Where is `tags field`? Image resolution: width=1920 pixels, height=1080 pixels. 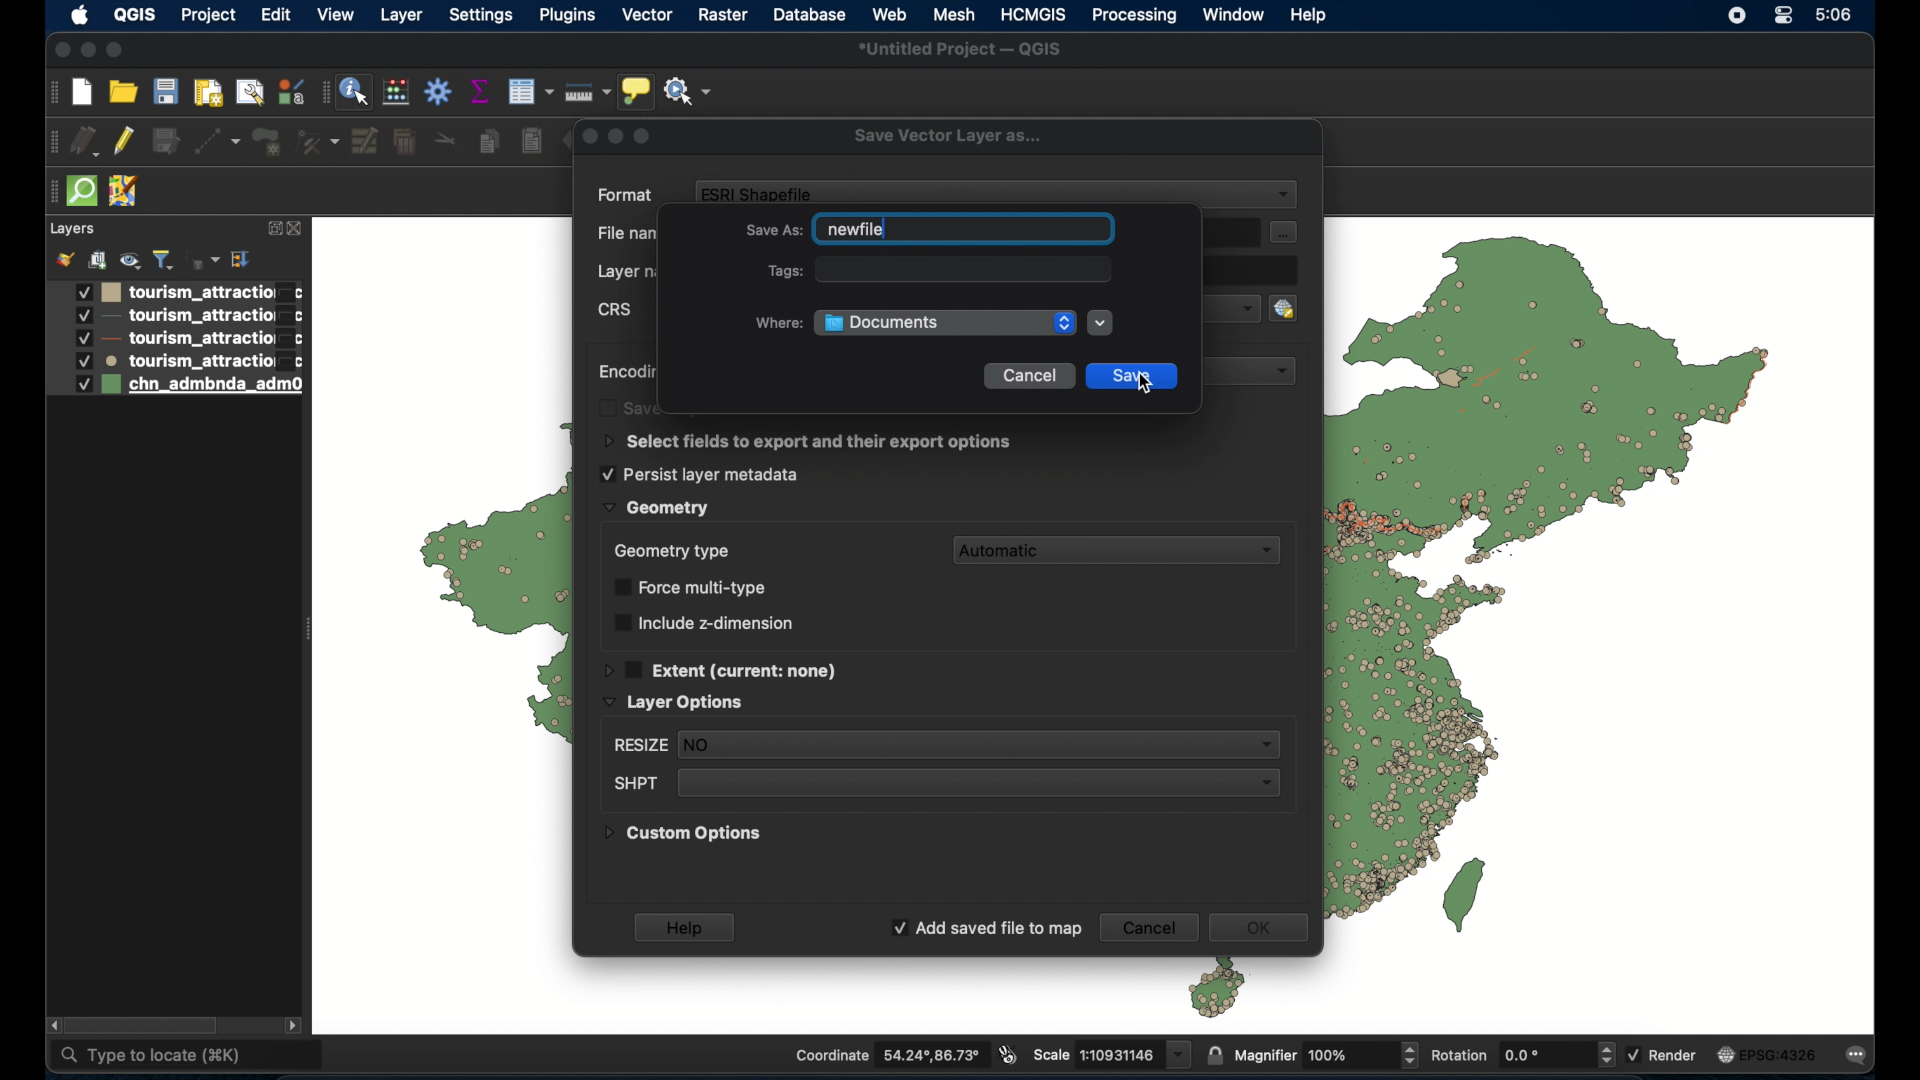
tags field is located at coordinates (942, 270).